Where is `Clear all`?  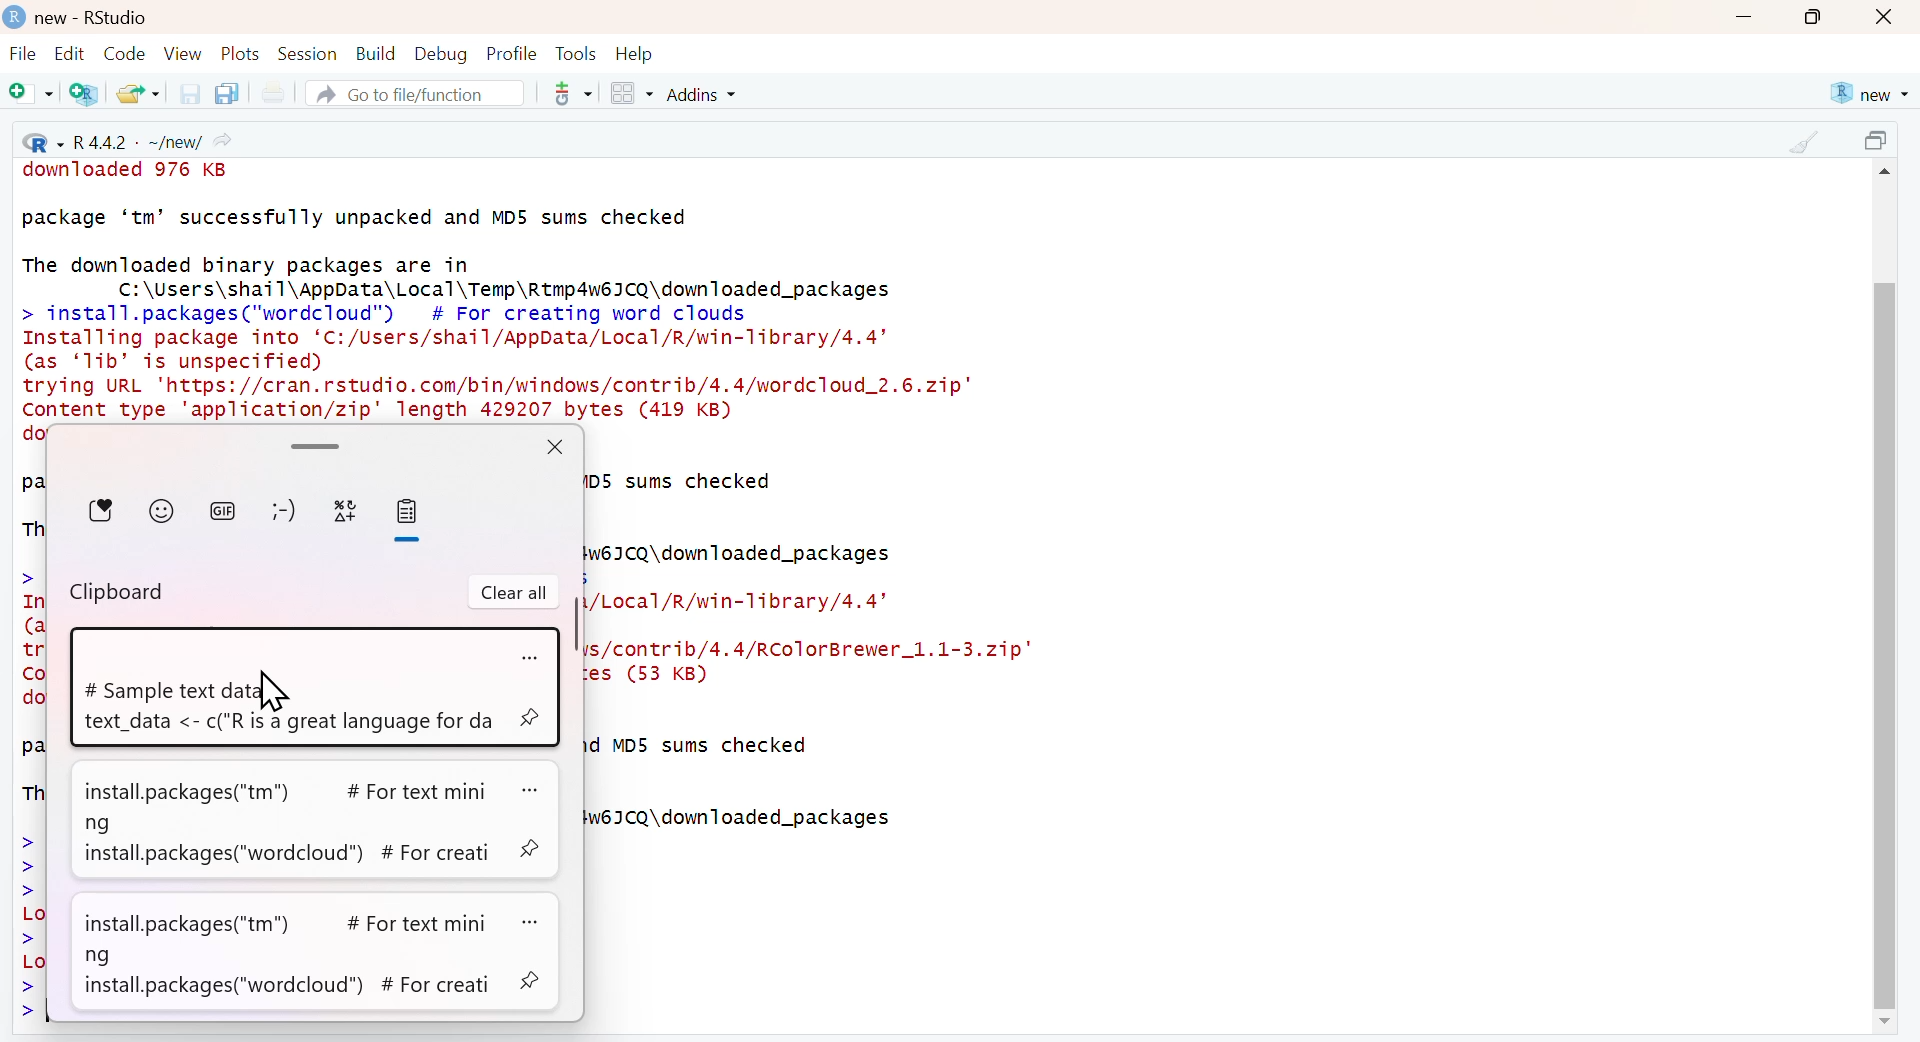 Clear all is located at coordinates (516, 592).